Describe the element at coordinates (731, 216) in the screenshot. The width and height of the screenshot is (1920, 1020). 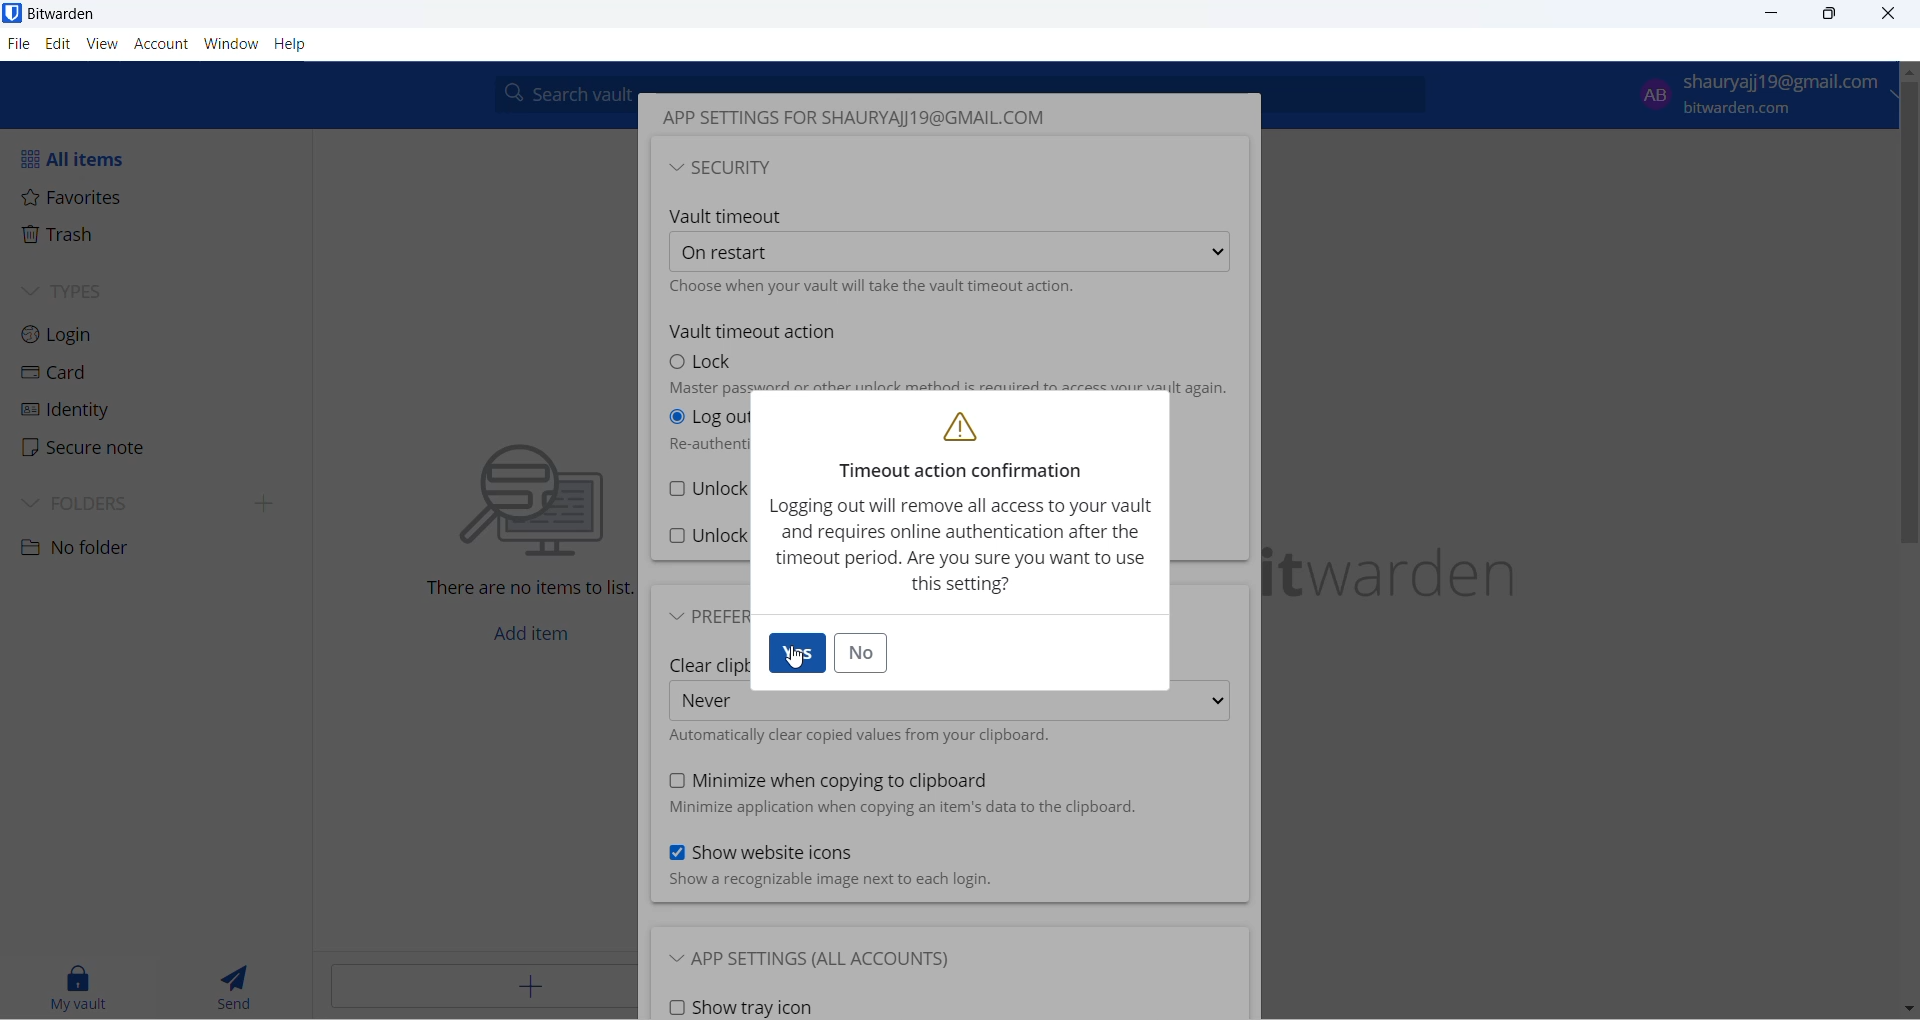
I see `vault timeout heading` at that location.